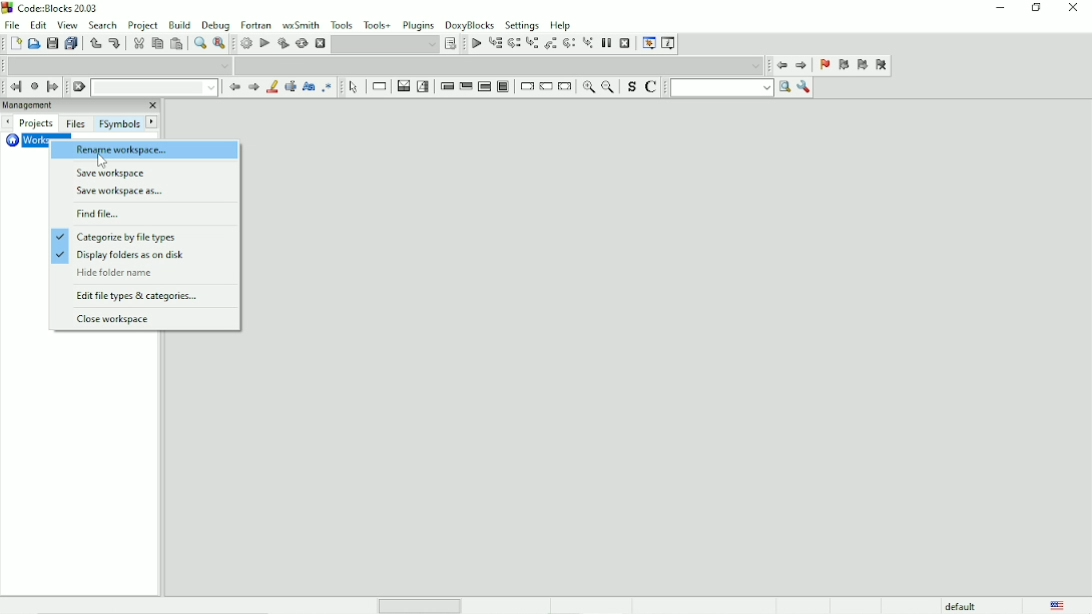  What do you see at coordinates (68, 25) in the screenshot?
I see `View` at bounding box center [68, 25].